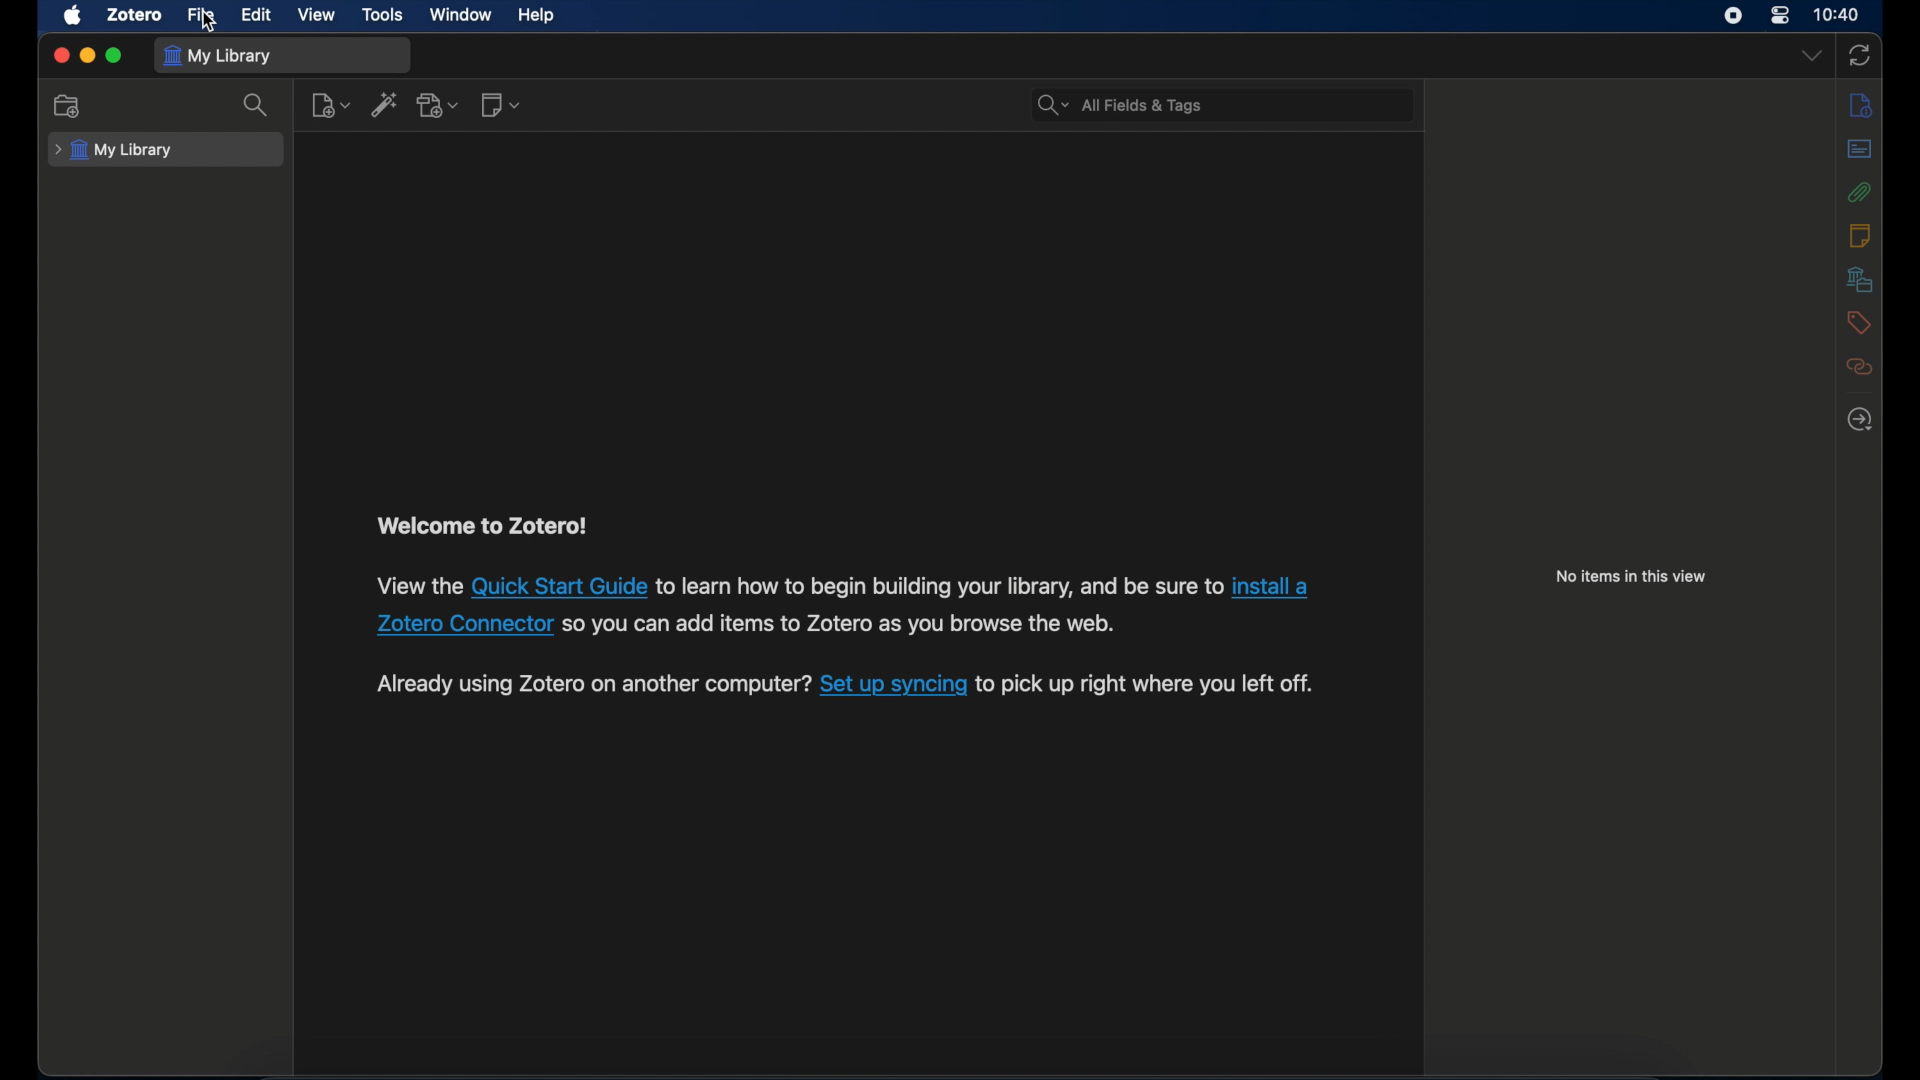  I want to click on add item by identifier, so click(385, 104).